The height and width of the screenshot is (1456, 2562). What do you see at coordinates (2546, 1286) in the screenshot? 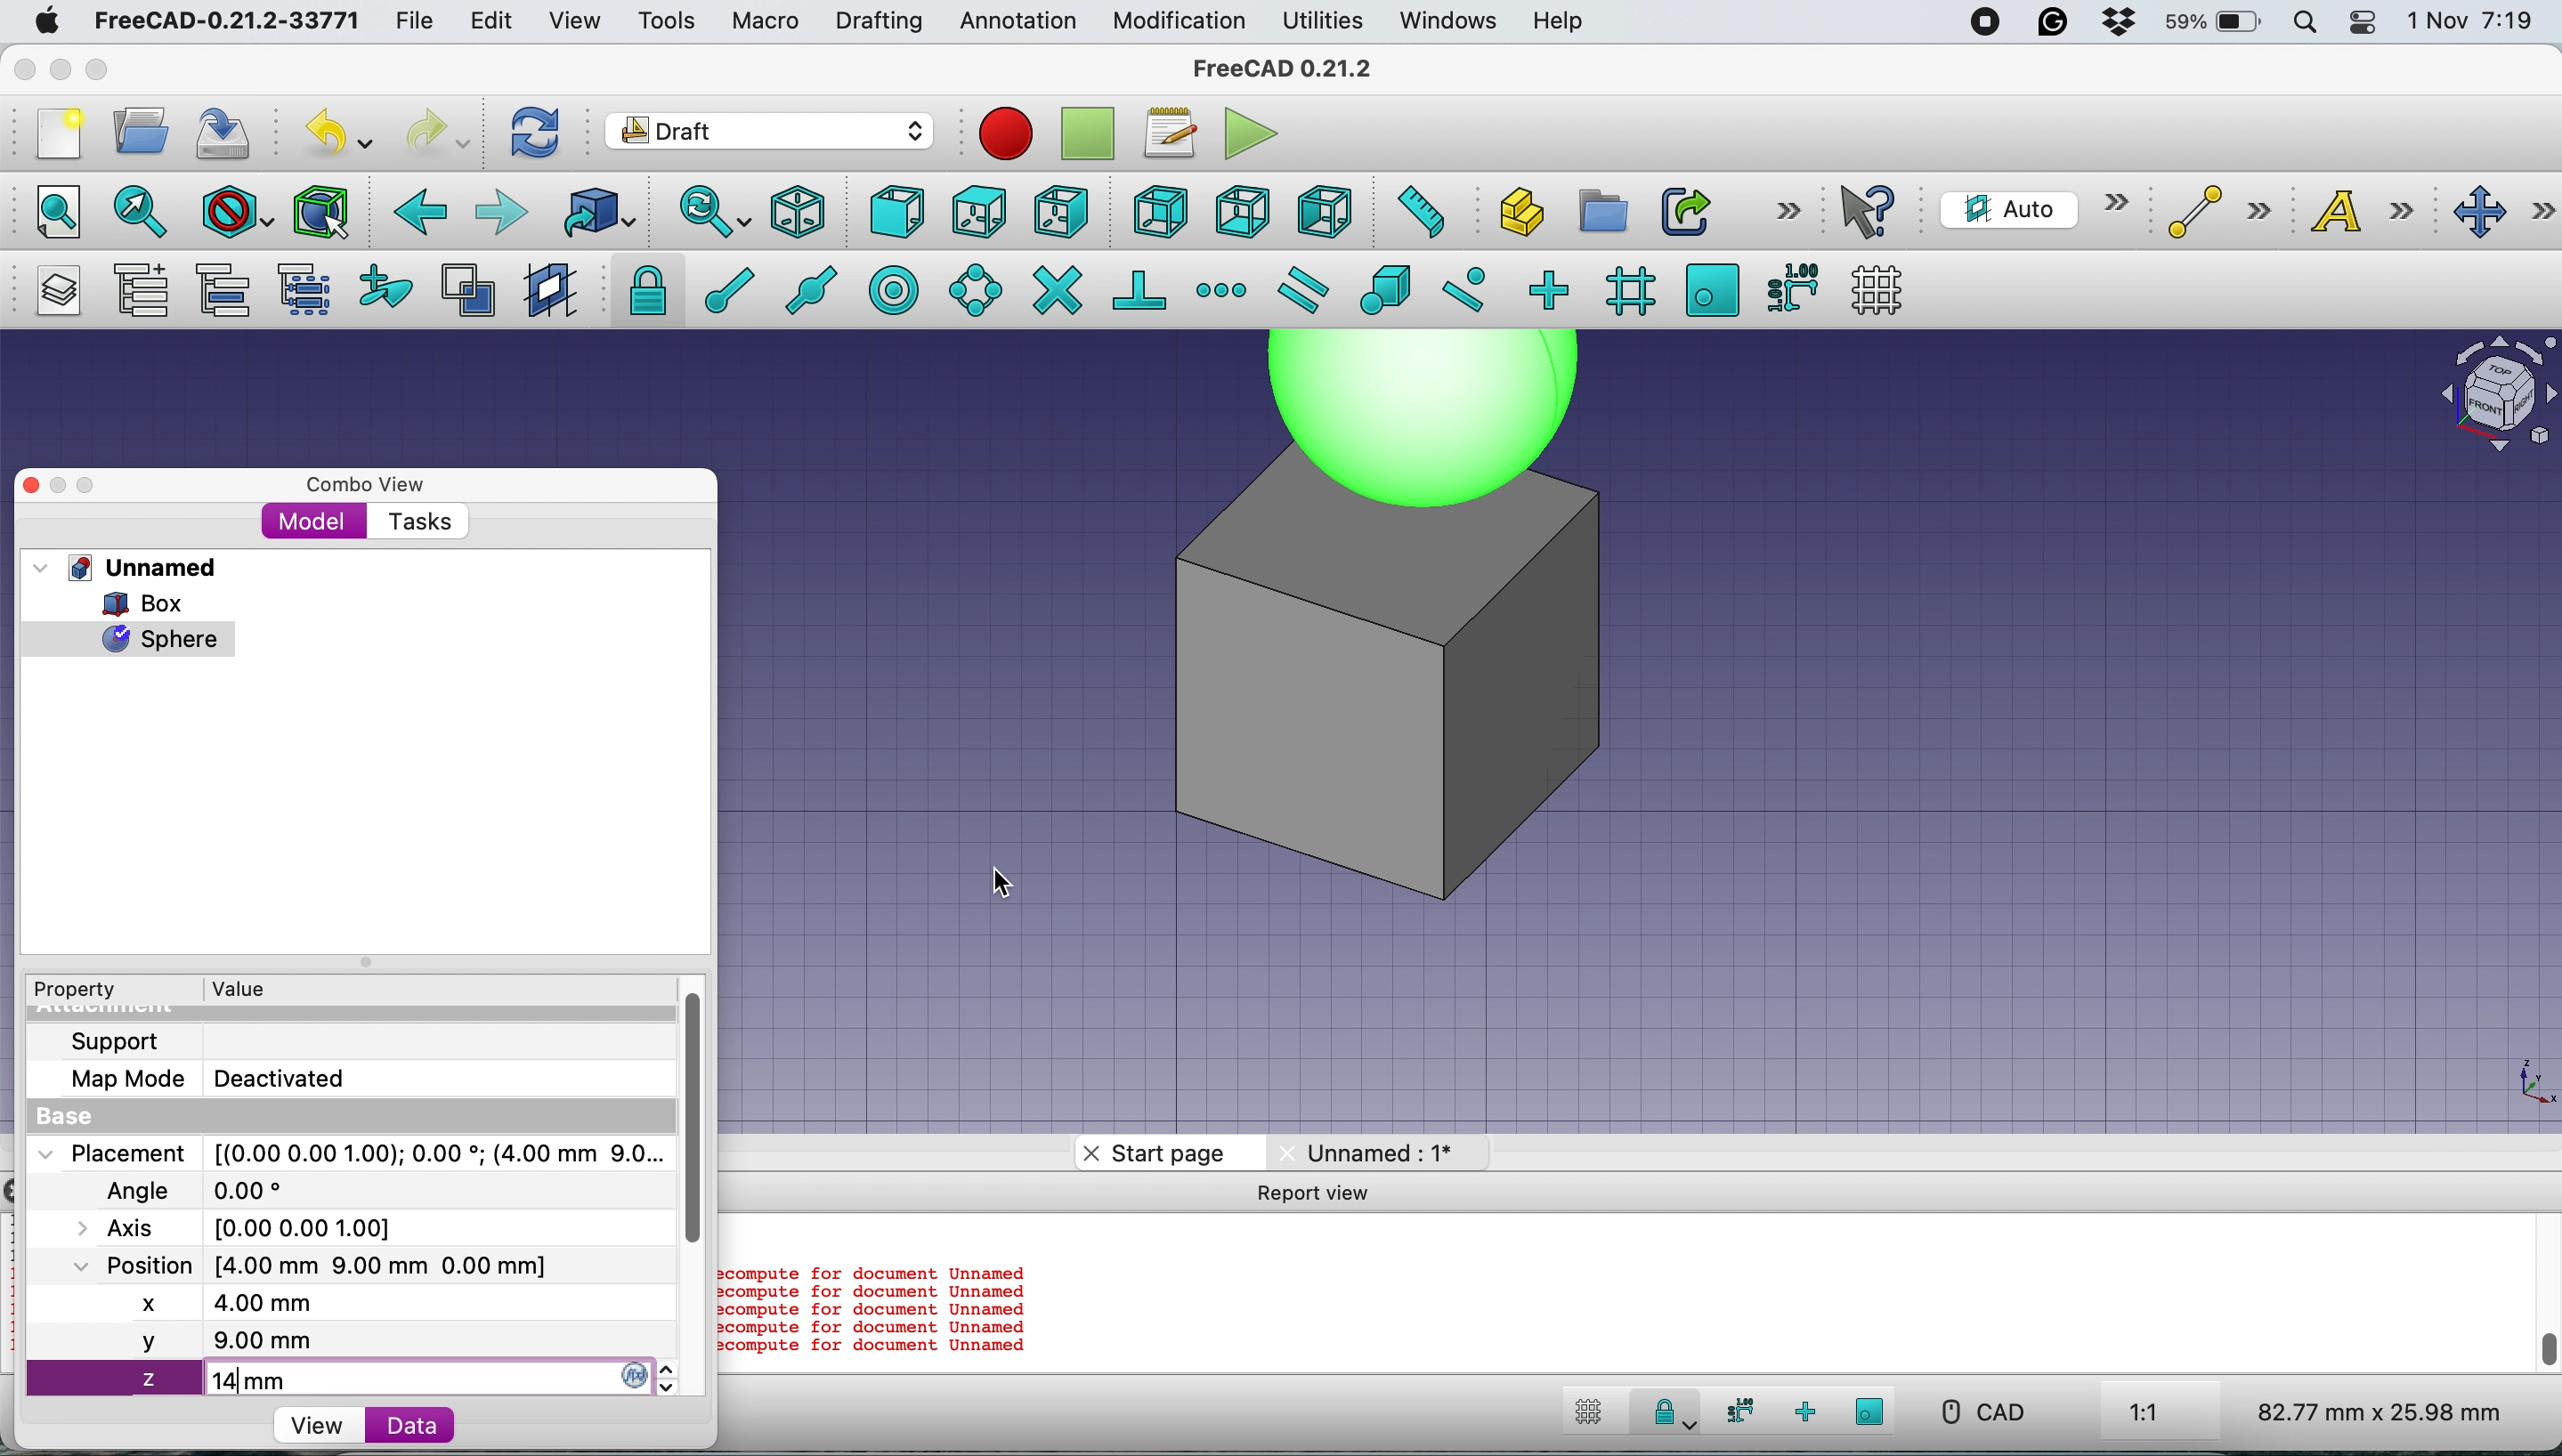
I see `scroll bar` at bounding box center [2546, 1286].